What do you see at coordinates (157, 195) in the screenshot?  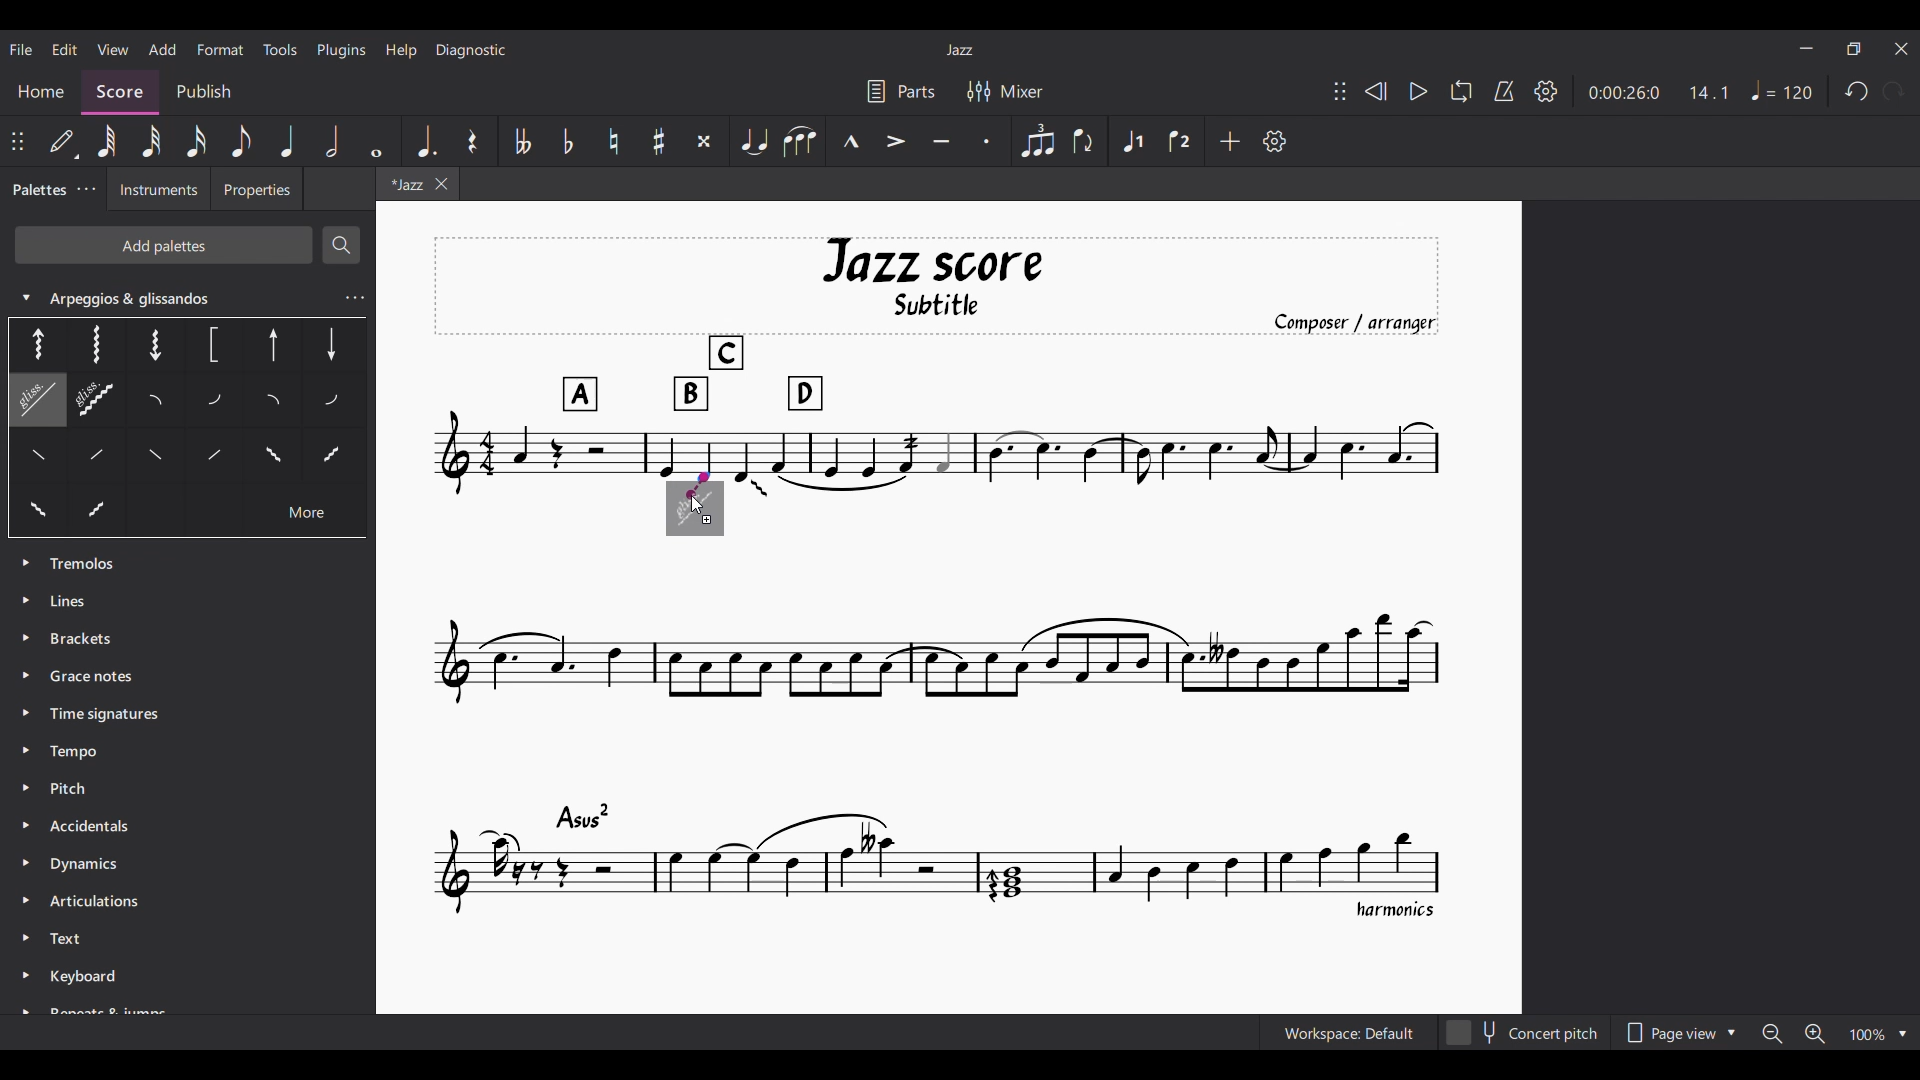 I see `Instruments` at bounding box center [157, 195].